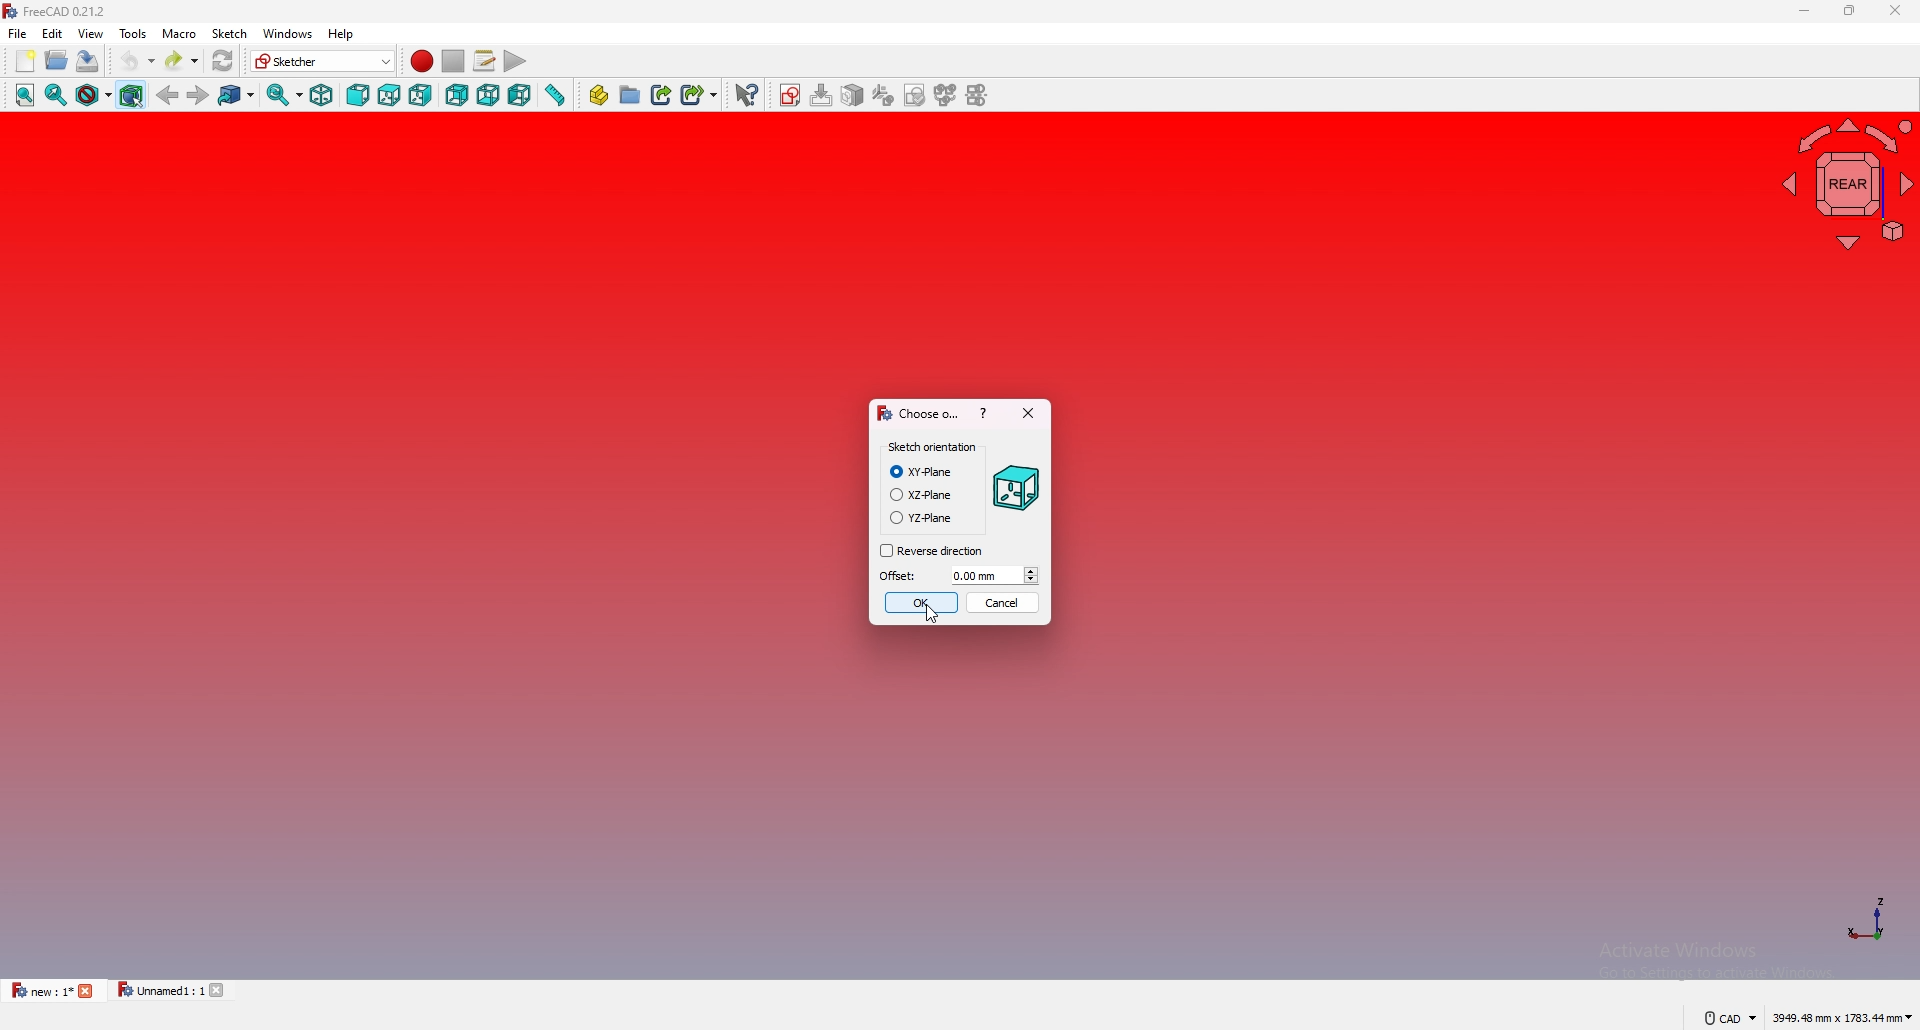 Image resolution: width=1920 pixels, height=1030 pixels. What do you see at coordinates (421, 95) in the screenshot?
I see `right` at bounding box center [421, 95].